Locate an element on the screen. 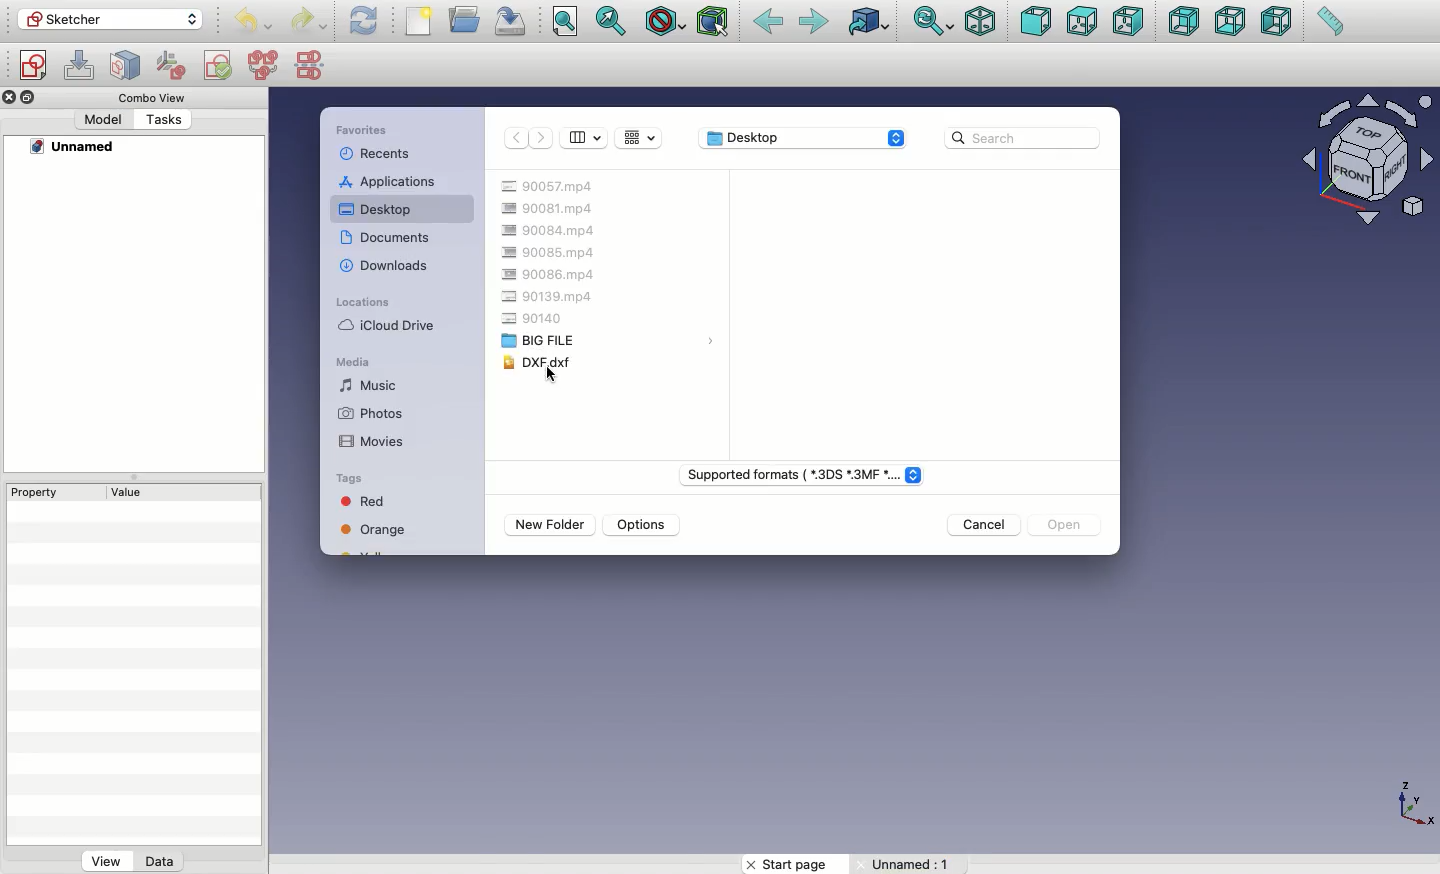 The image size is (1440, 874). Merge sketches is located at coordinates (263, 66).